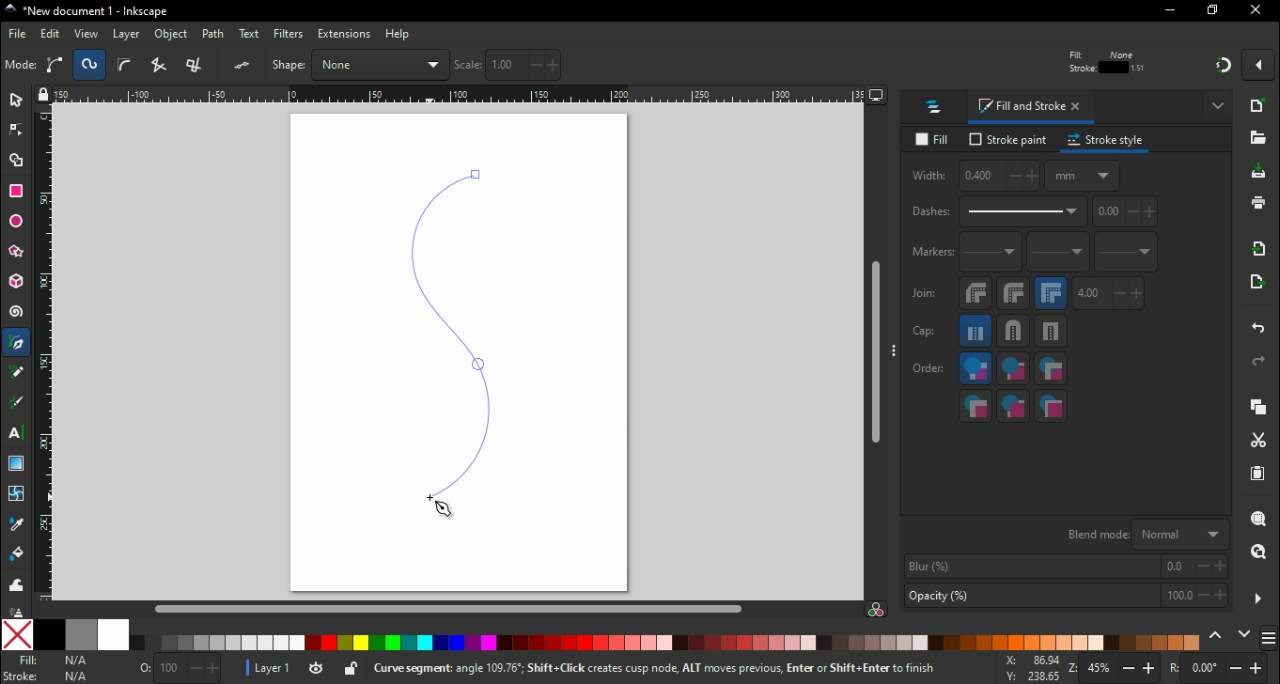  What do you see at coordinates (289, 34) in the screenshot?
I see `filters` at bounding box center [289, 34].